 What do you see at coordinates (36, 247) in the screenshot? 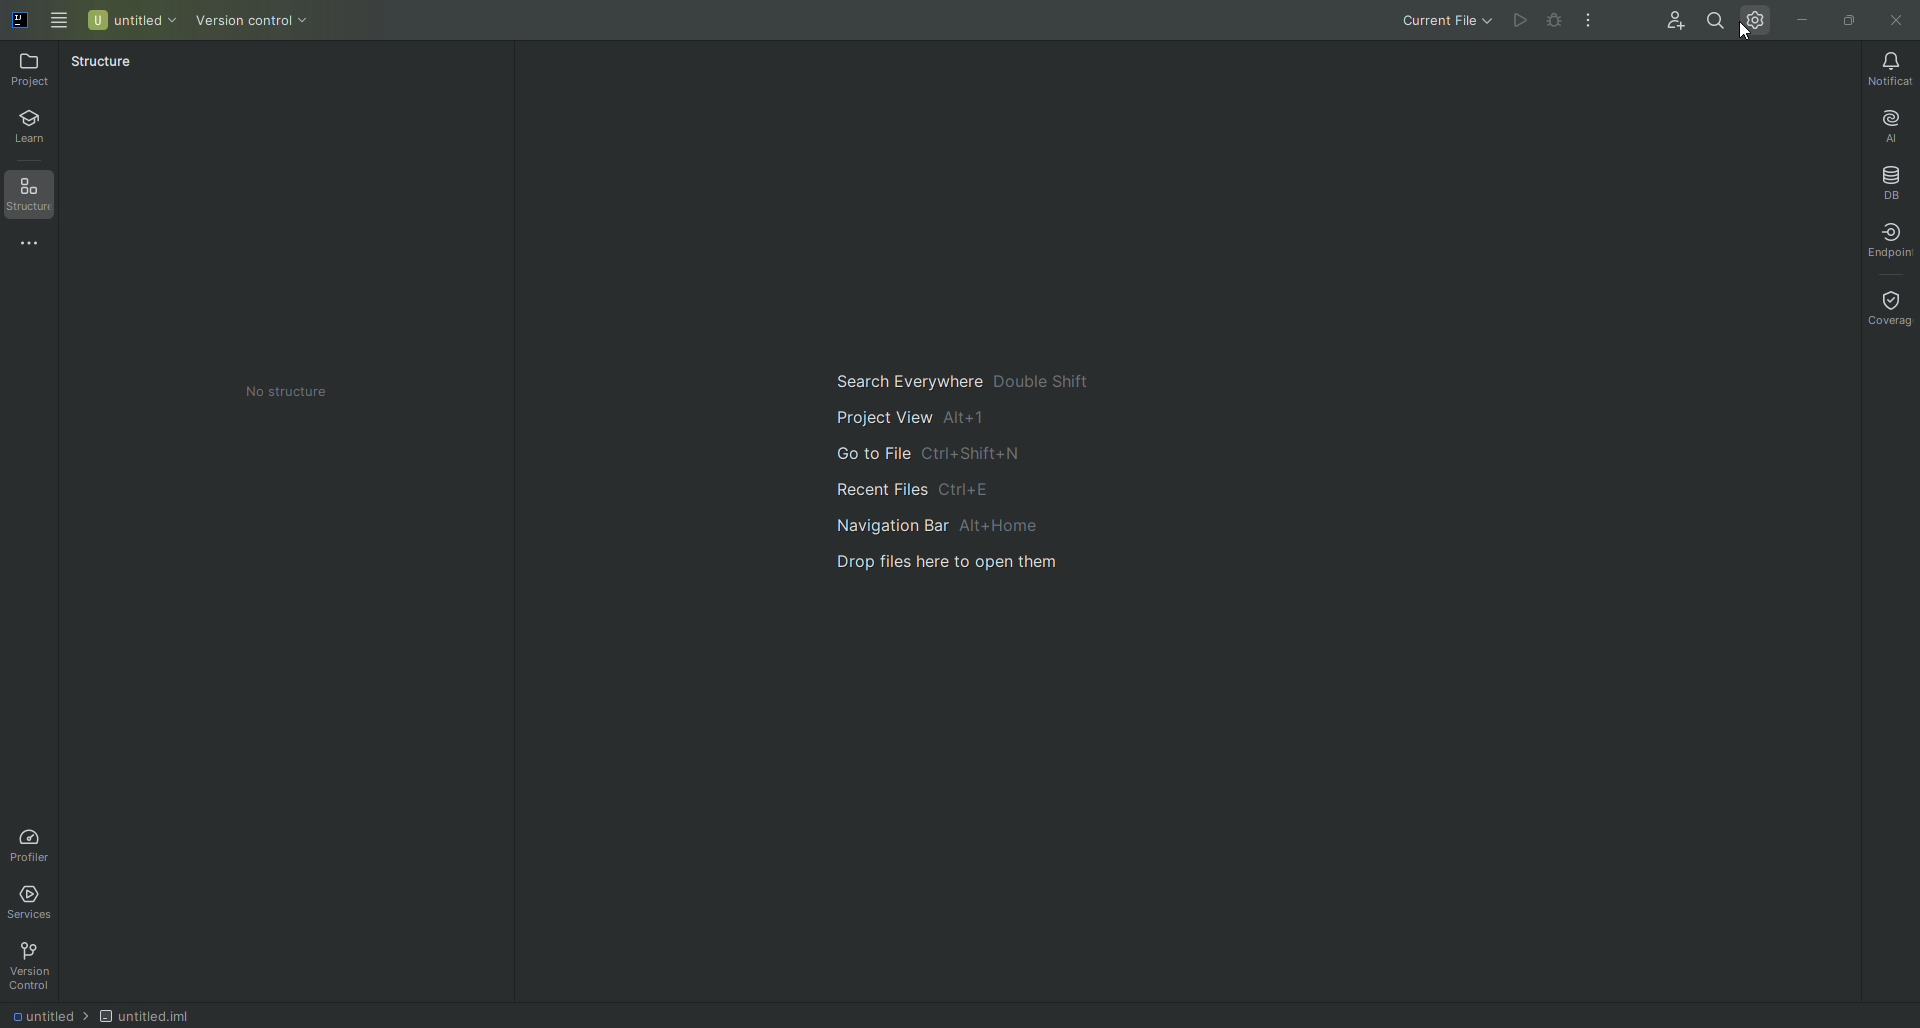
I see `More Tools` at bounding box center [36, 247].